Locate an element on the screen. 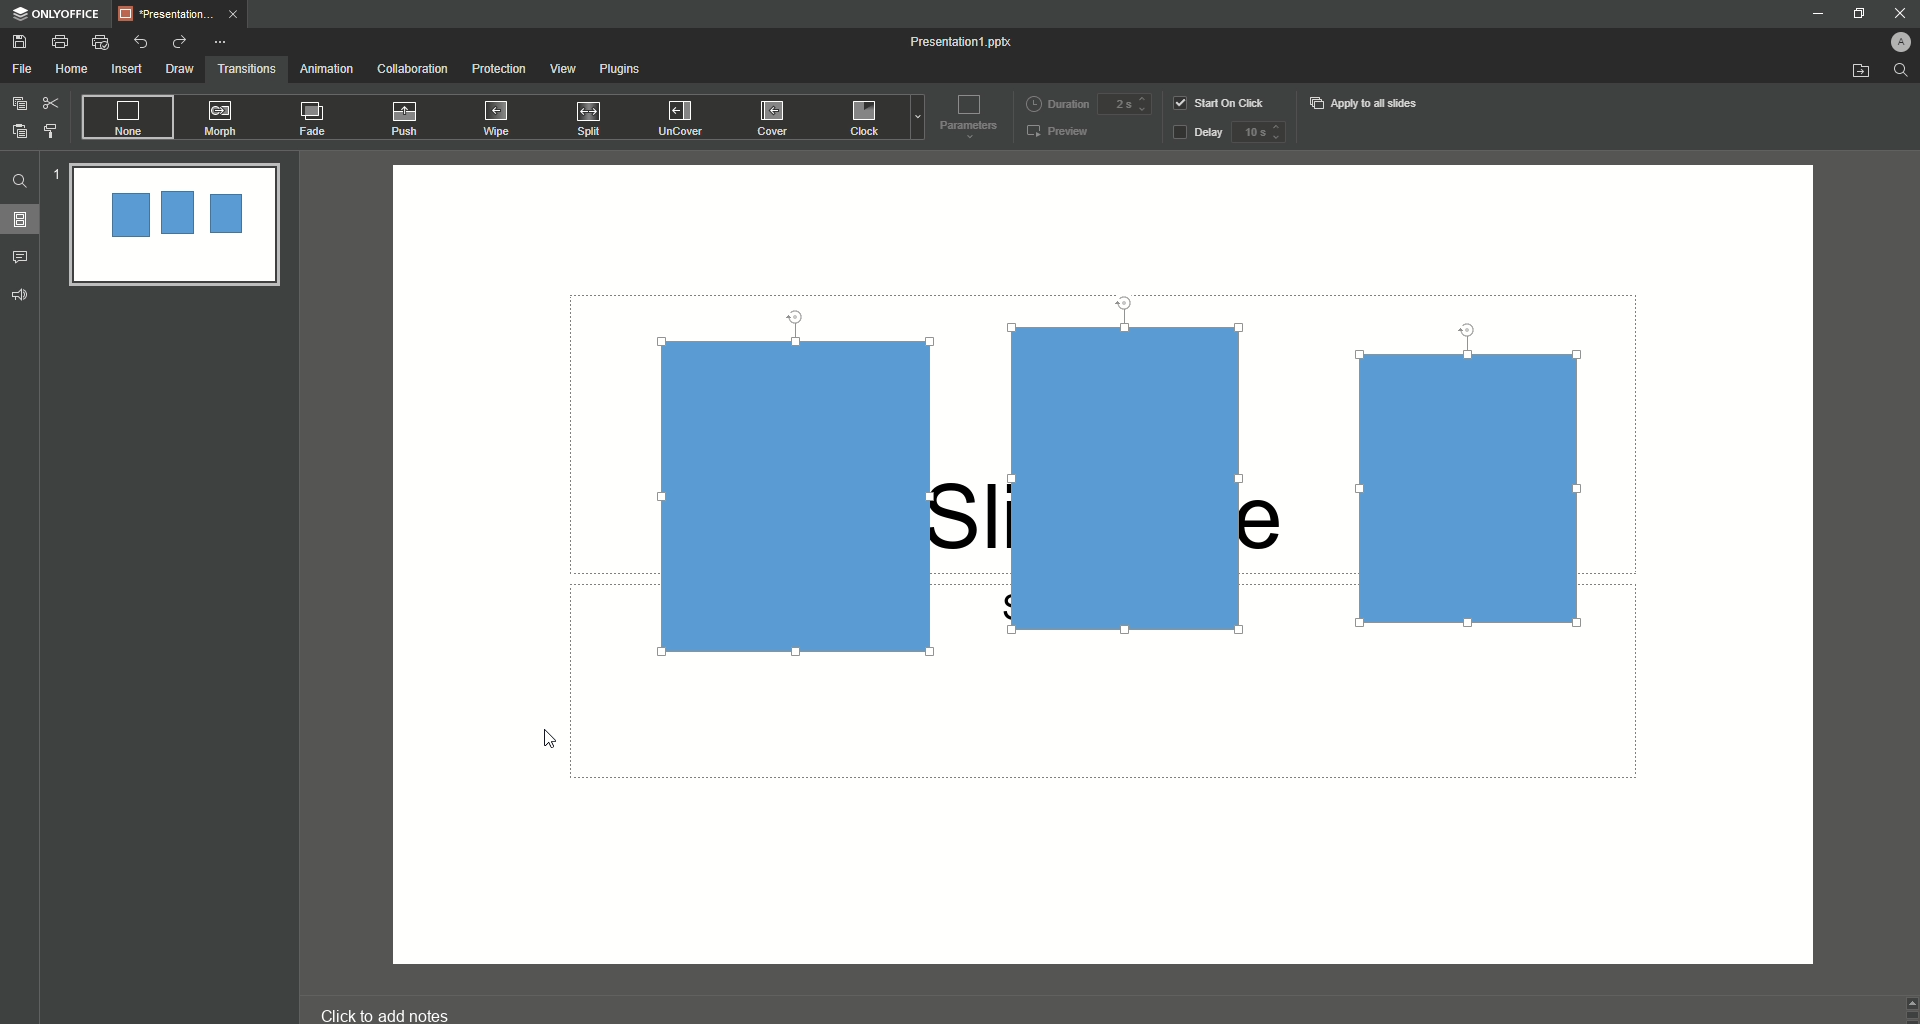  Feedback is located at coordinates (21, 295).